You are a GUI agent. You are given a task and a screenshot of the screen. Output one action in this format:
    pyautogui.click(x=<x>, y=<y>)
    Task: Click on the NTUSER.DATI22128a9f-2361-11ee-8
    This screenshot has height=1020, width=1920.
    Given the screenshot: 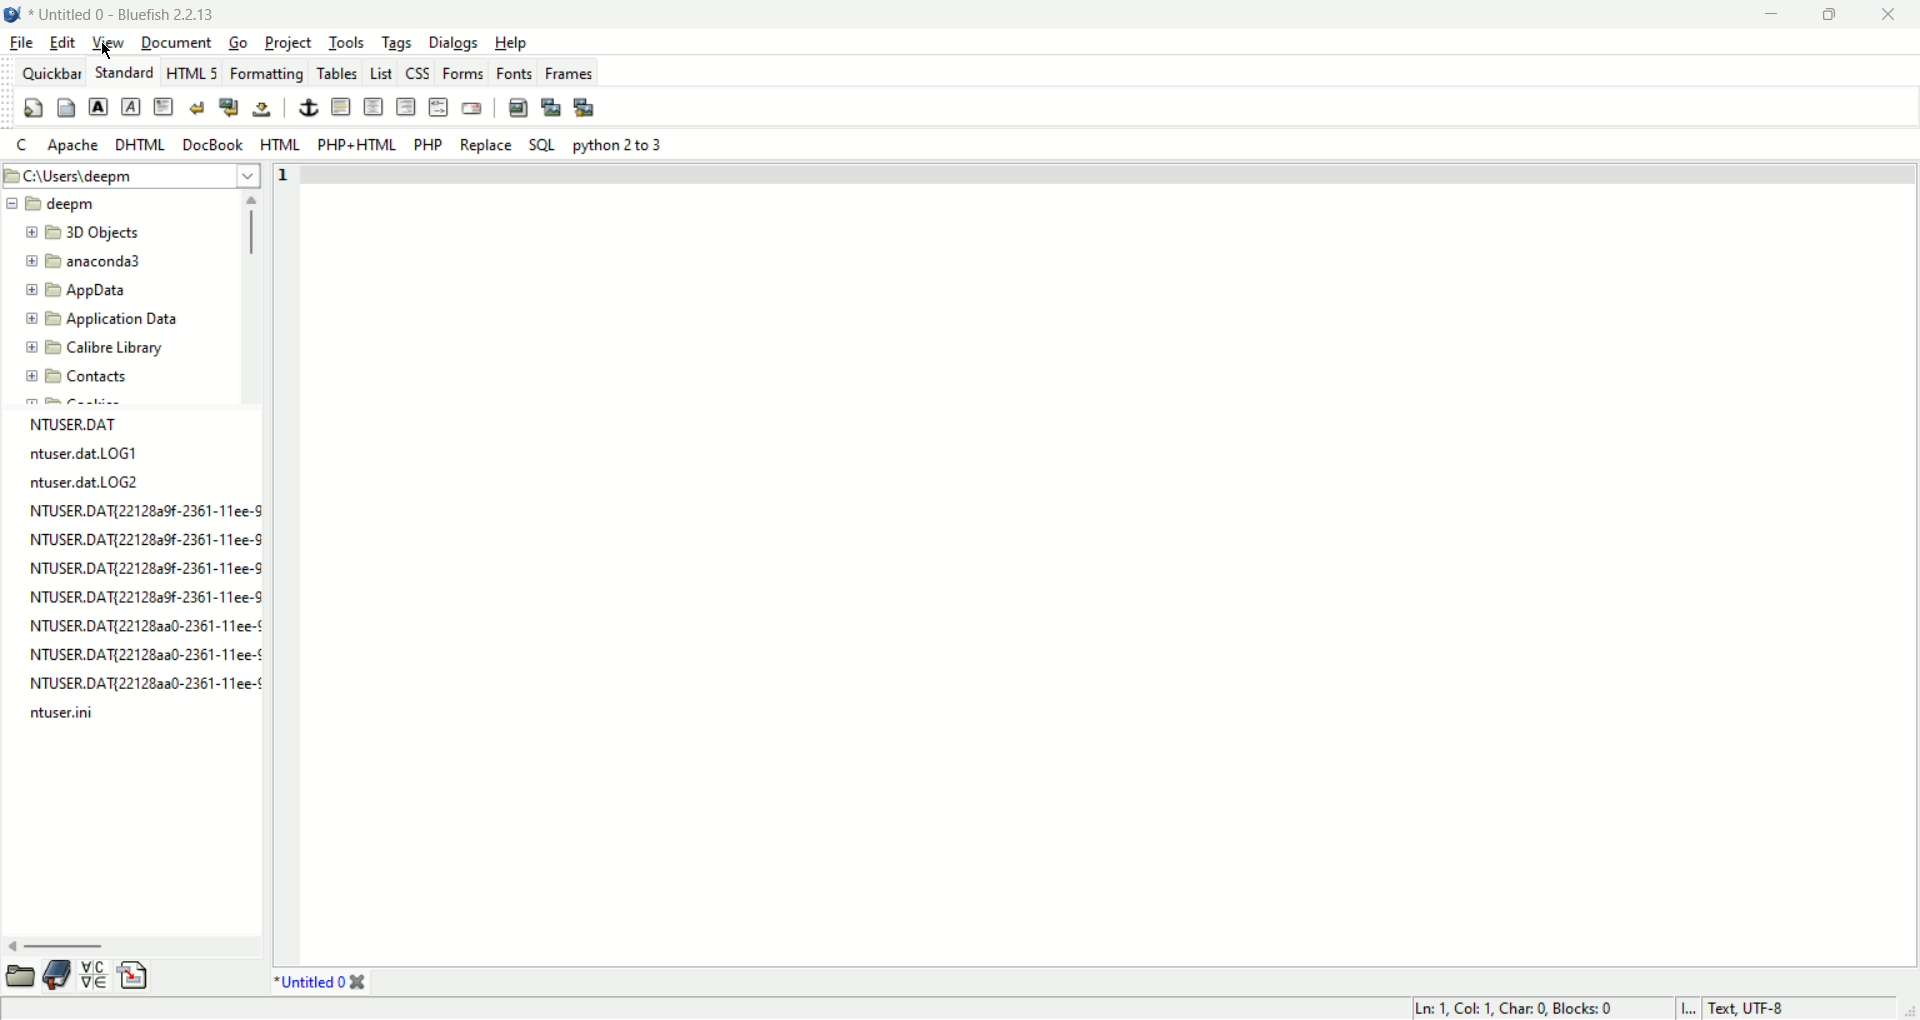 What is the action you would take?
    pyautogui.click(x=147, y=595)
    